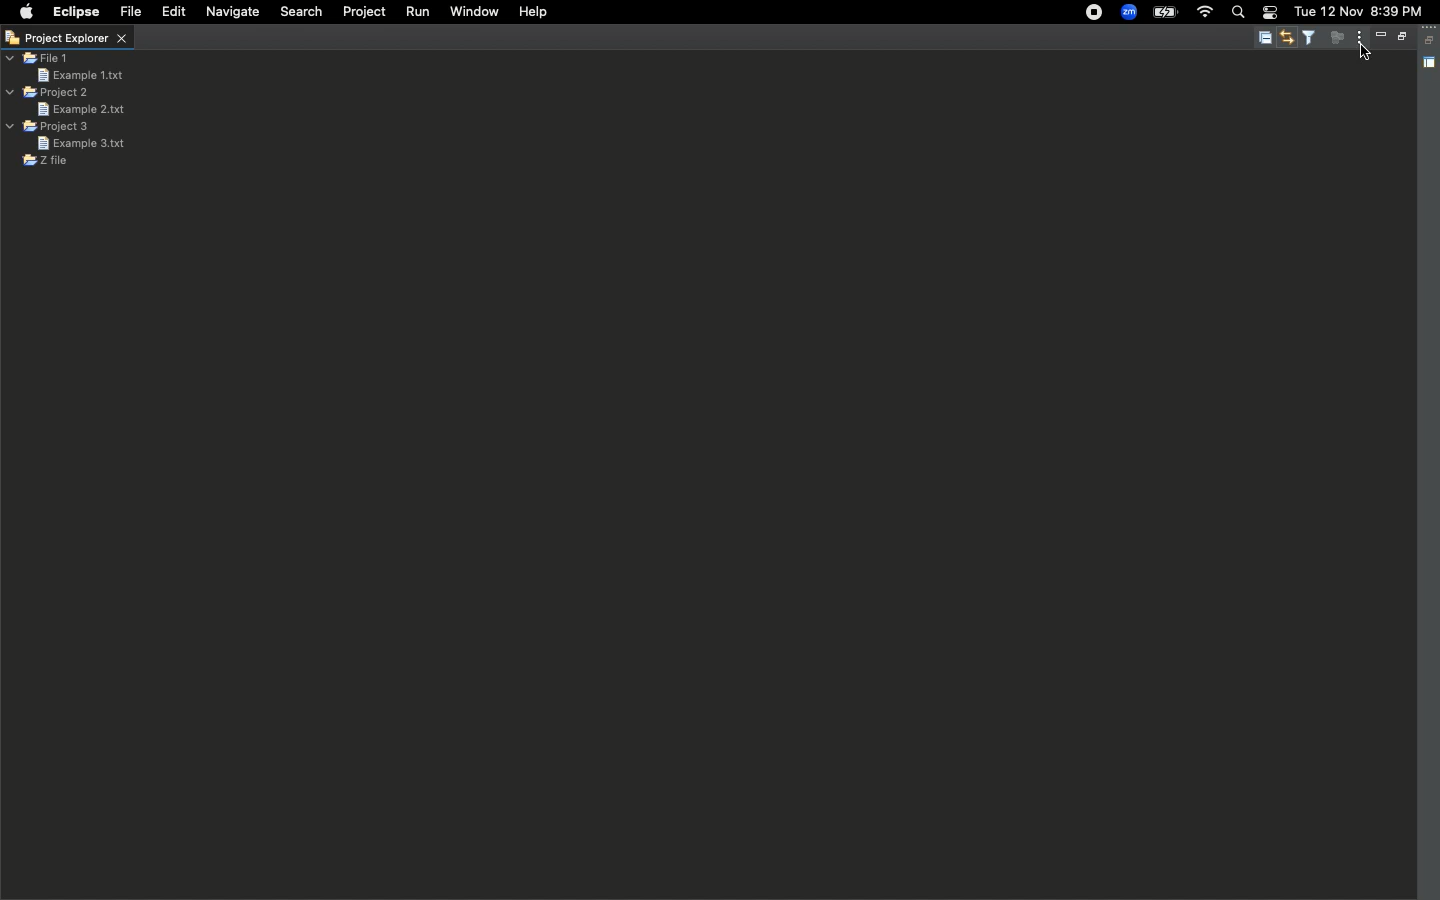  Describe the element at coordinates (1355, 38) in the screenshot. I see `View menu` at that location.